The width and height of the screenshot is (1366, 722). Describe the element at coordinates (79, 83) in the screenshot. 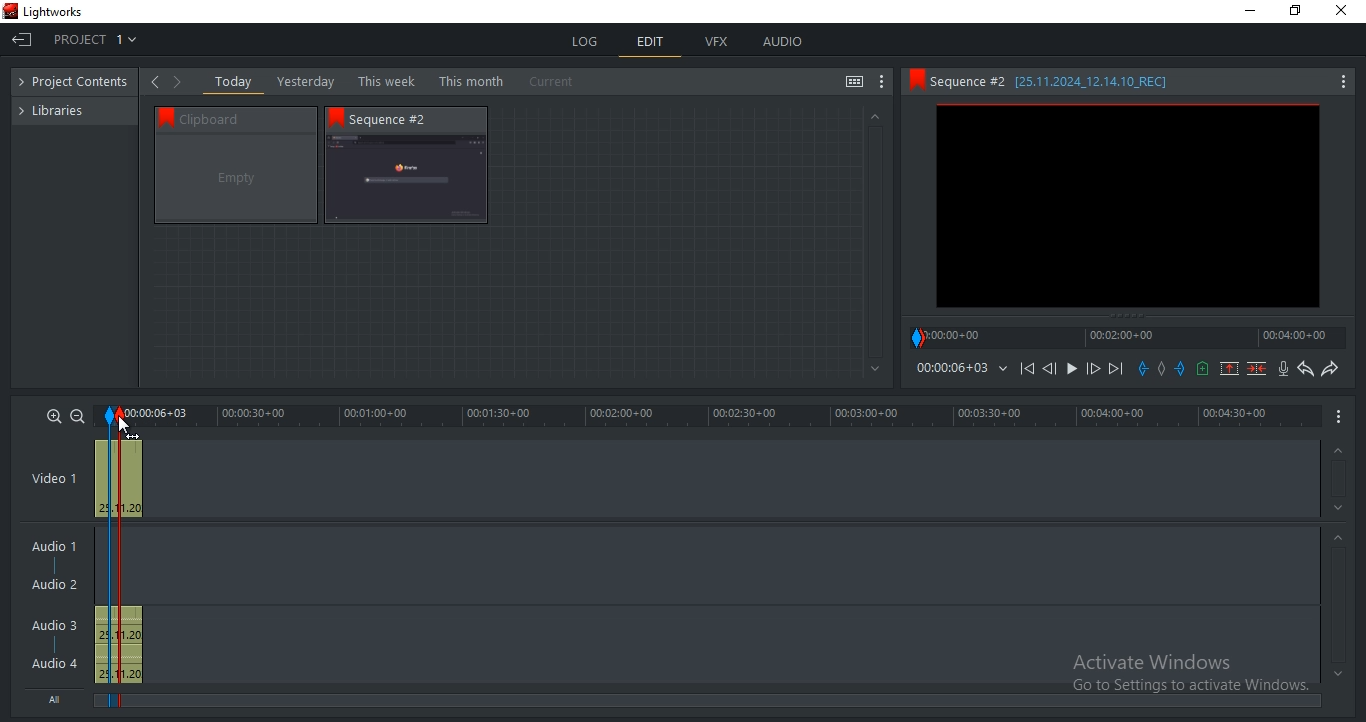

I see `project` at that location.